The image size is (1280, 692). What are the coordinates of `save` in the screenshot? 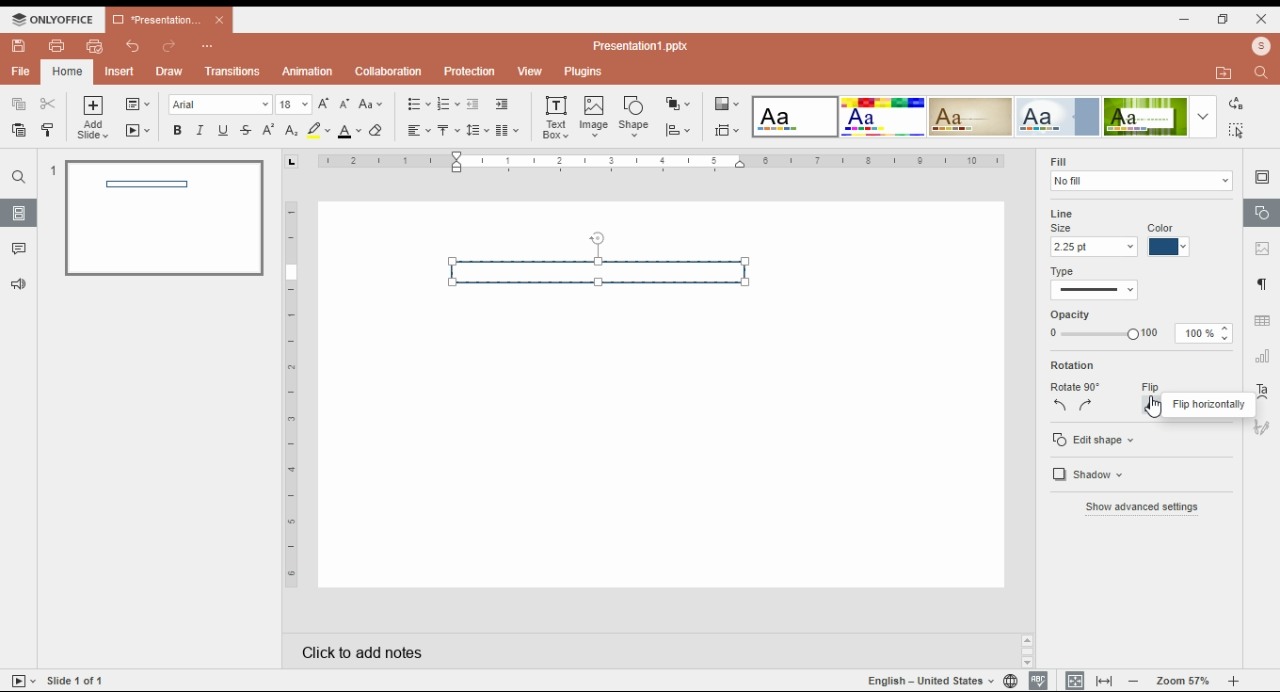 It's located at (20, 46).